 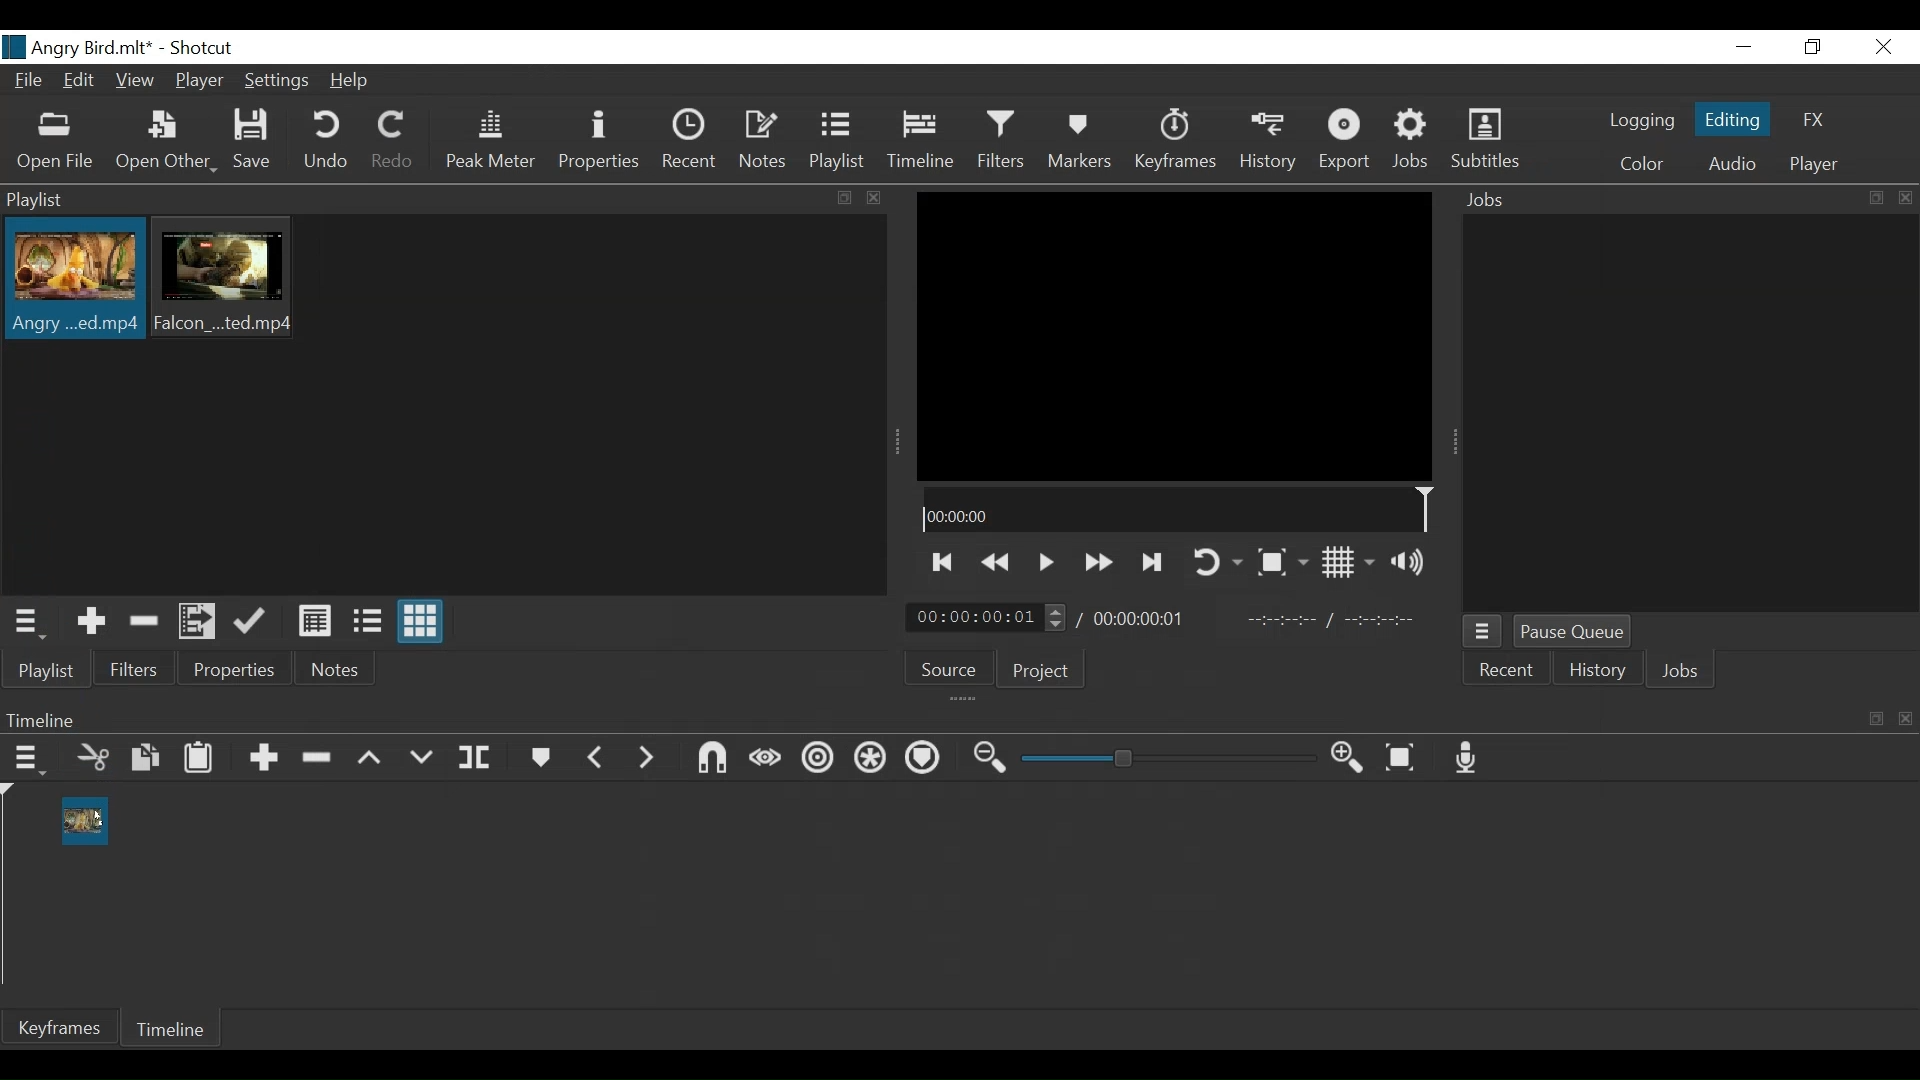 I want to click on Ripple Markers, so click(x=922, y=757).